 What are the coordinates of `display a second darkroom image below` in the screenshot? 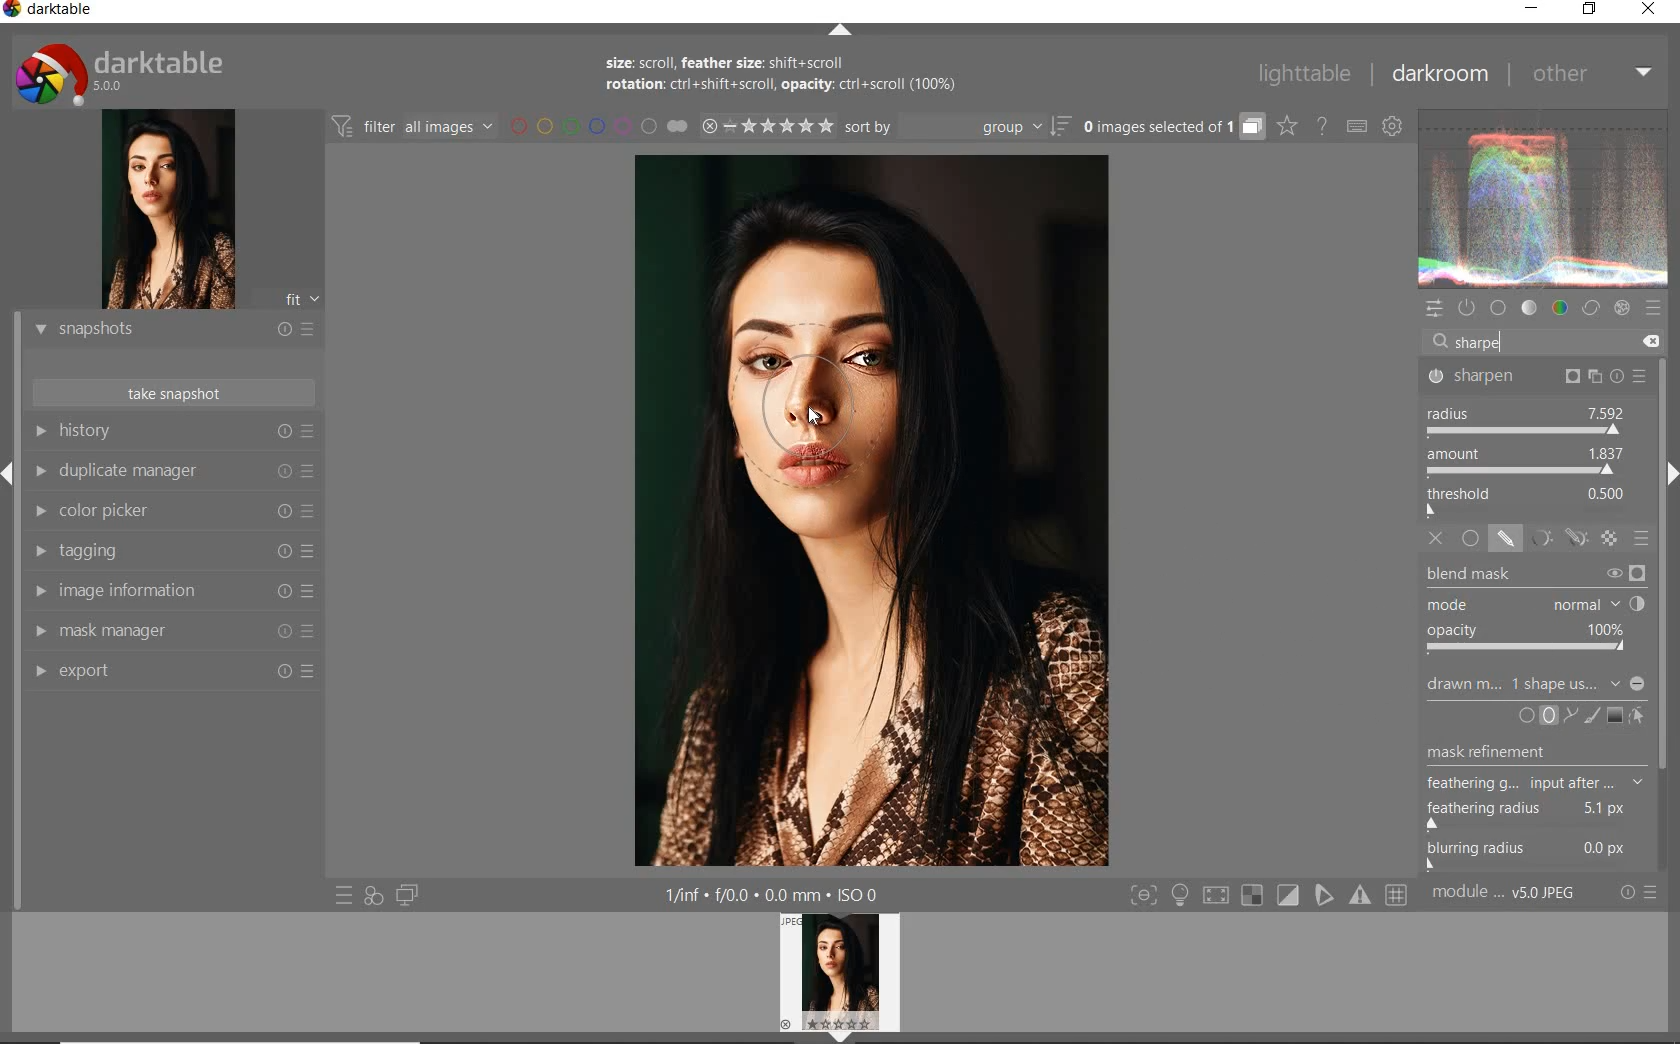 It's located at (409, 894).